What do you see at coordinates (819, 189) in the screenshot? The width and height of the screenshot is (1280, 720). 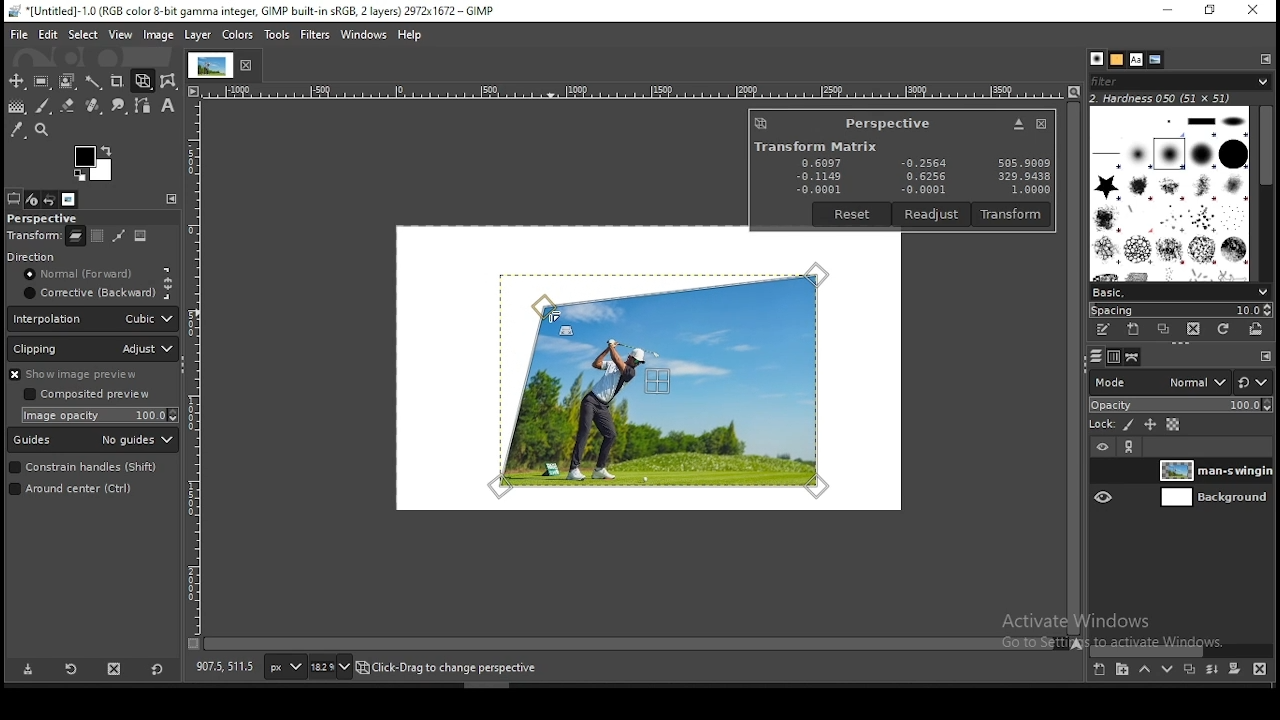 I see `-0.0001` at bounding box center [819, 189].